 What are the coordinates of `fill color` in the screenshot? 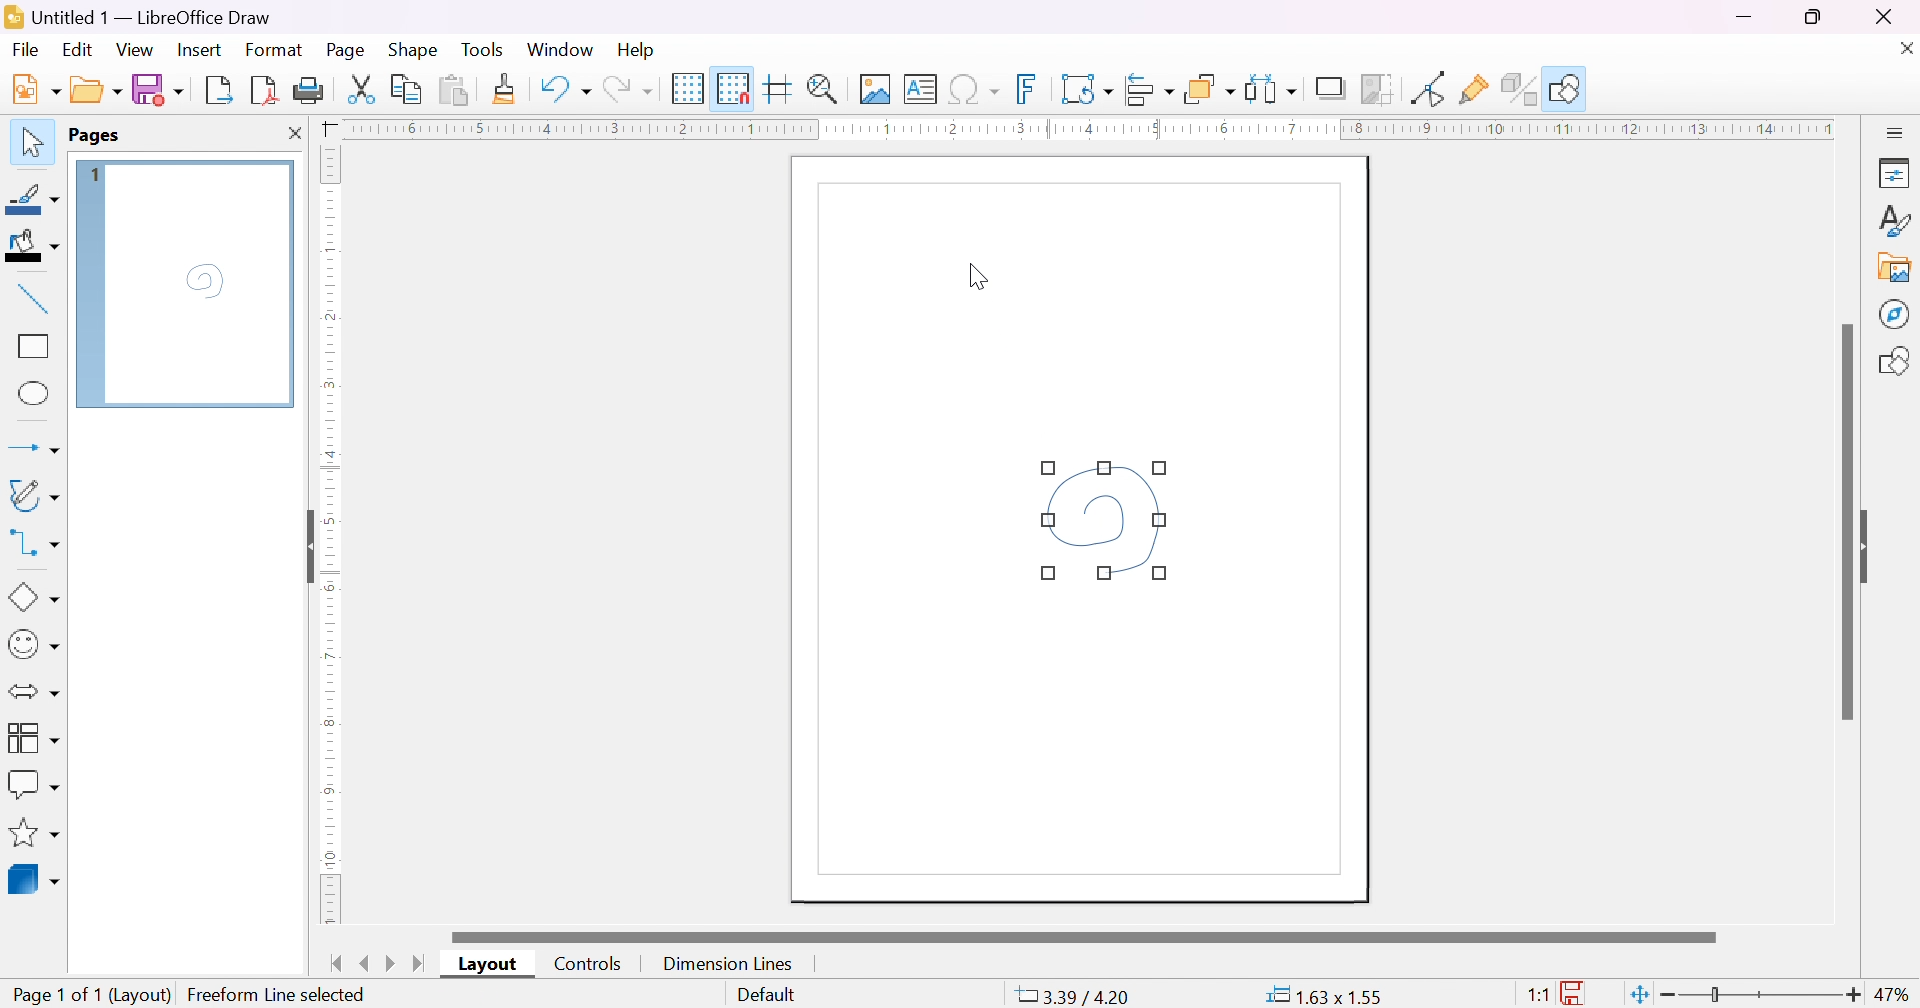 It's located at (30, 244).